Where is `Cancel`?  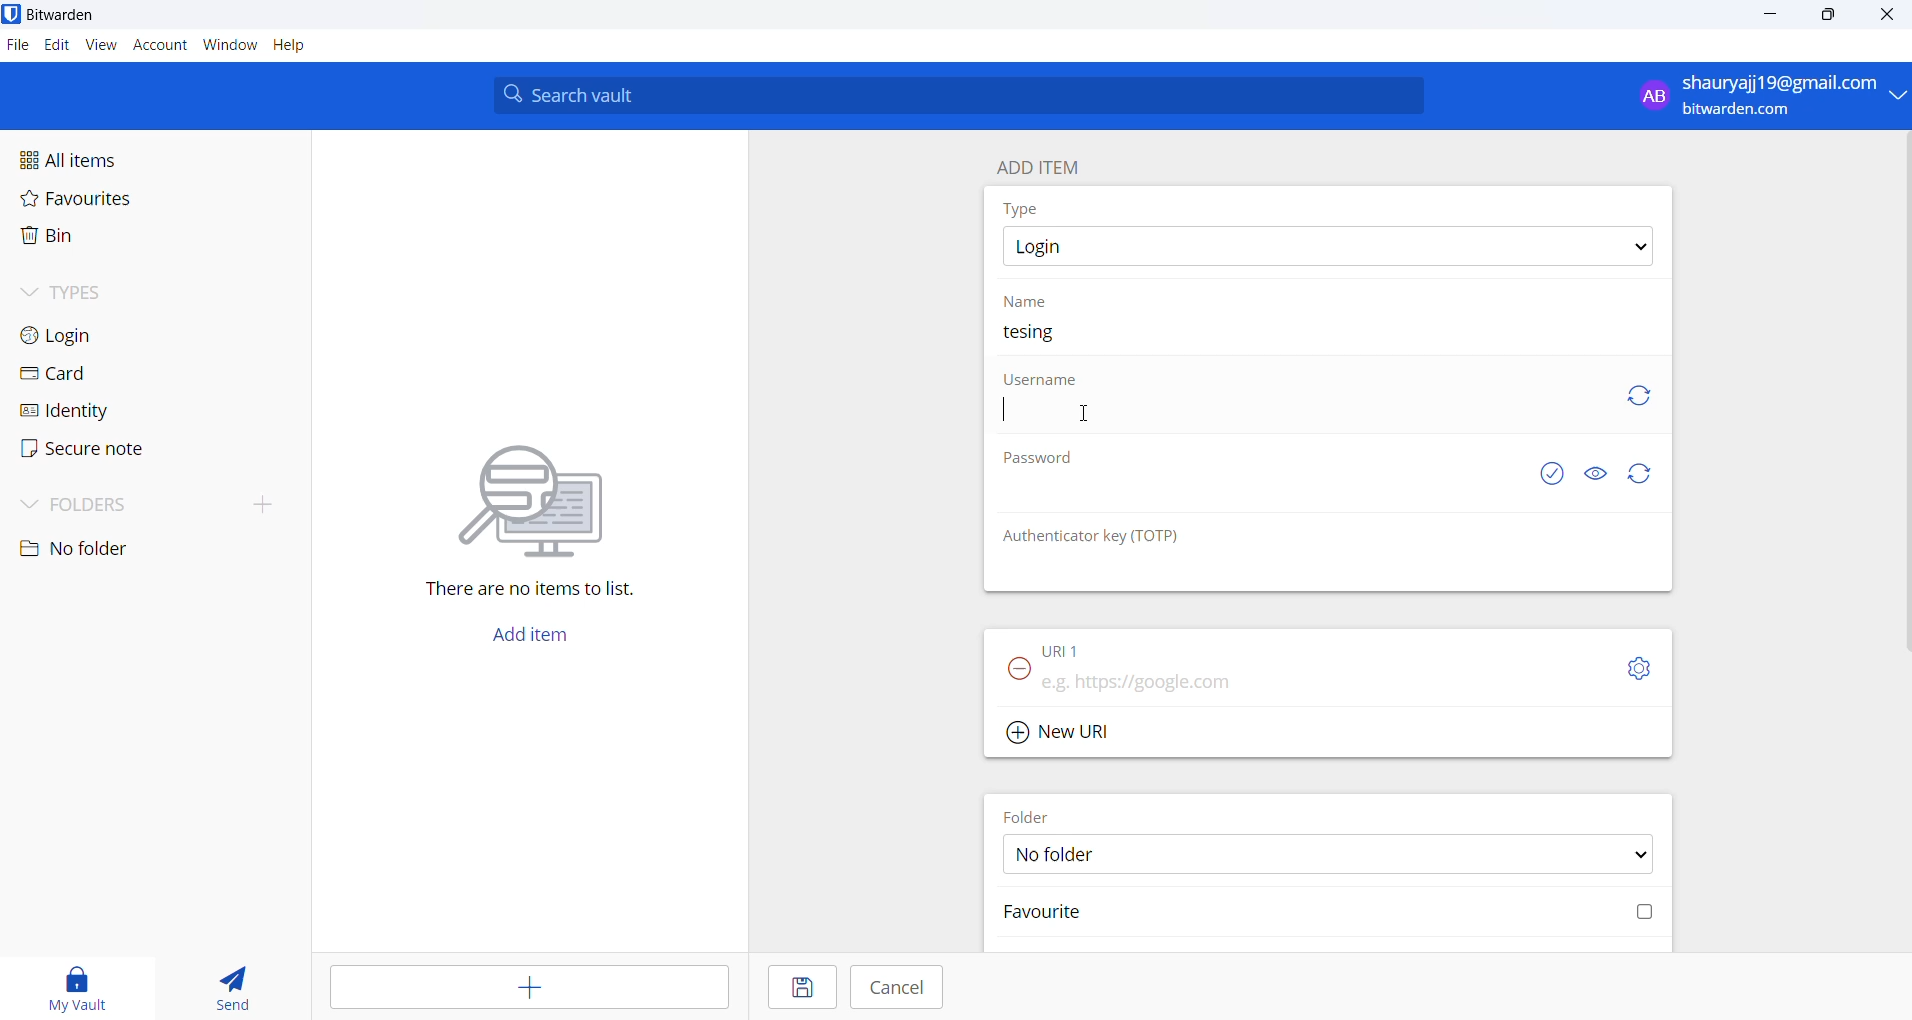
Cancel is located at coordinates (898, 987).